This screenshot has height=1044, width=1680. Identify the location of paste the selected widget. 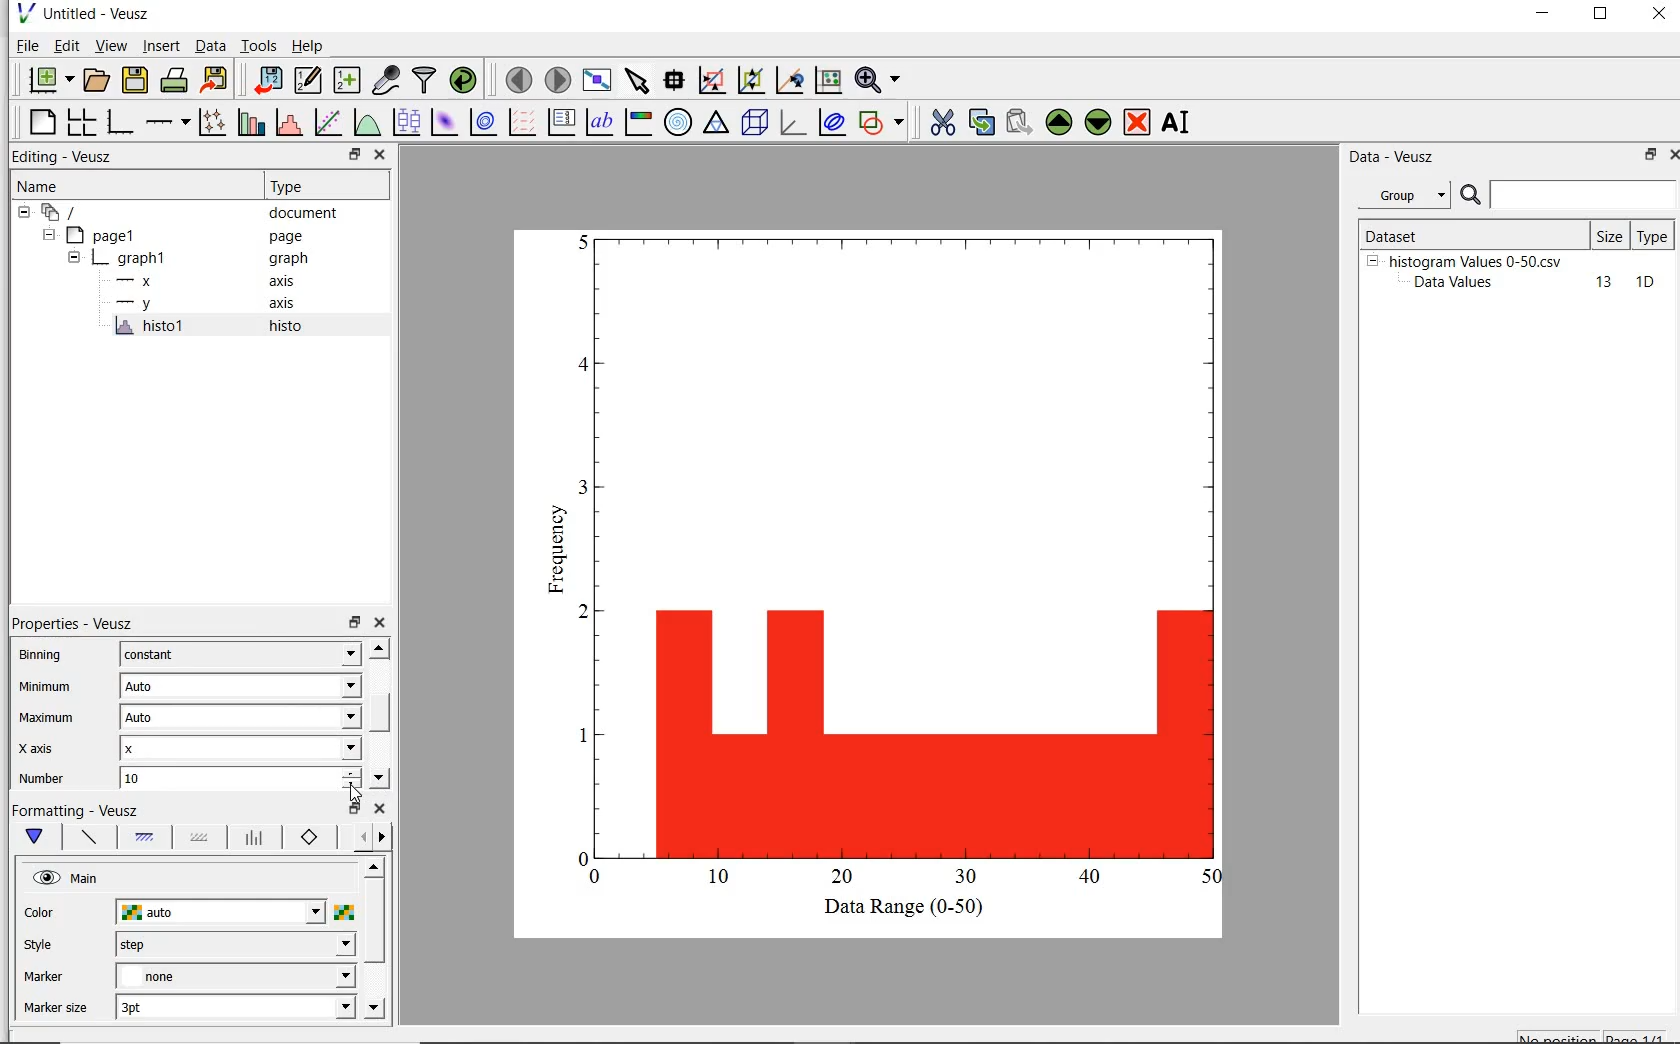
(1018, 124).